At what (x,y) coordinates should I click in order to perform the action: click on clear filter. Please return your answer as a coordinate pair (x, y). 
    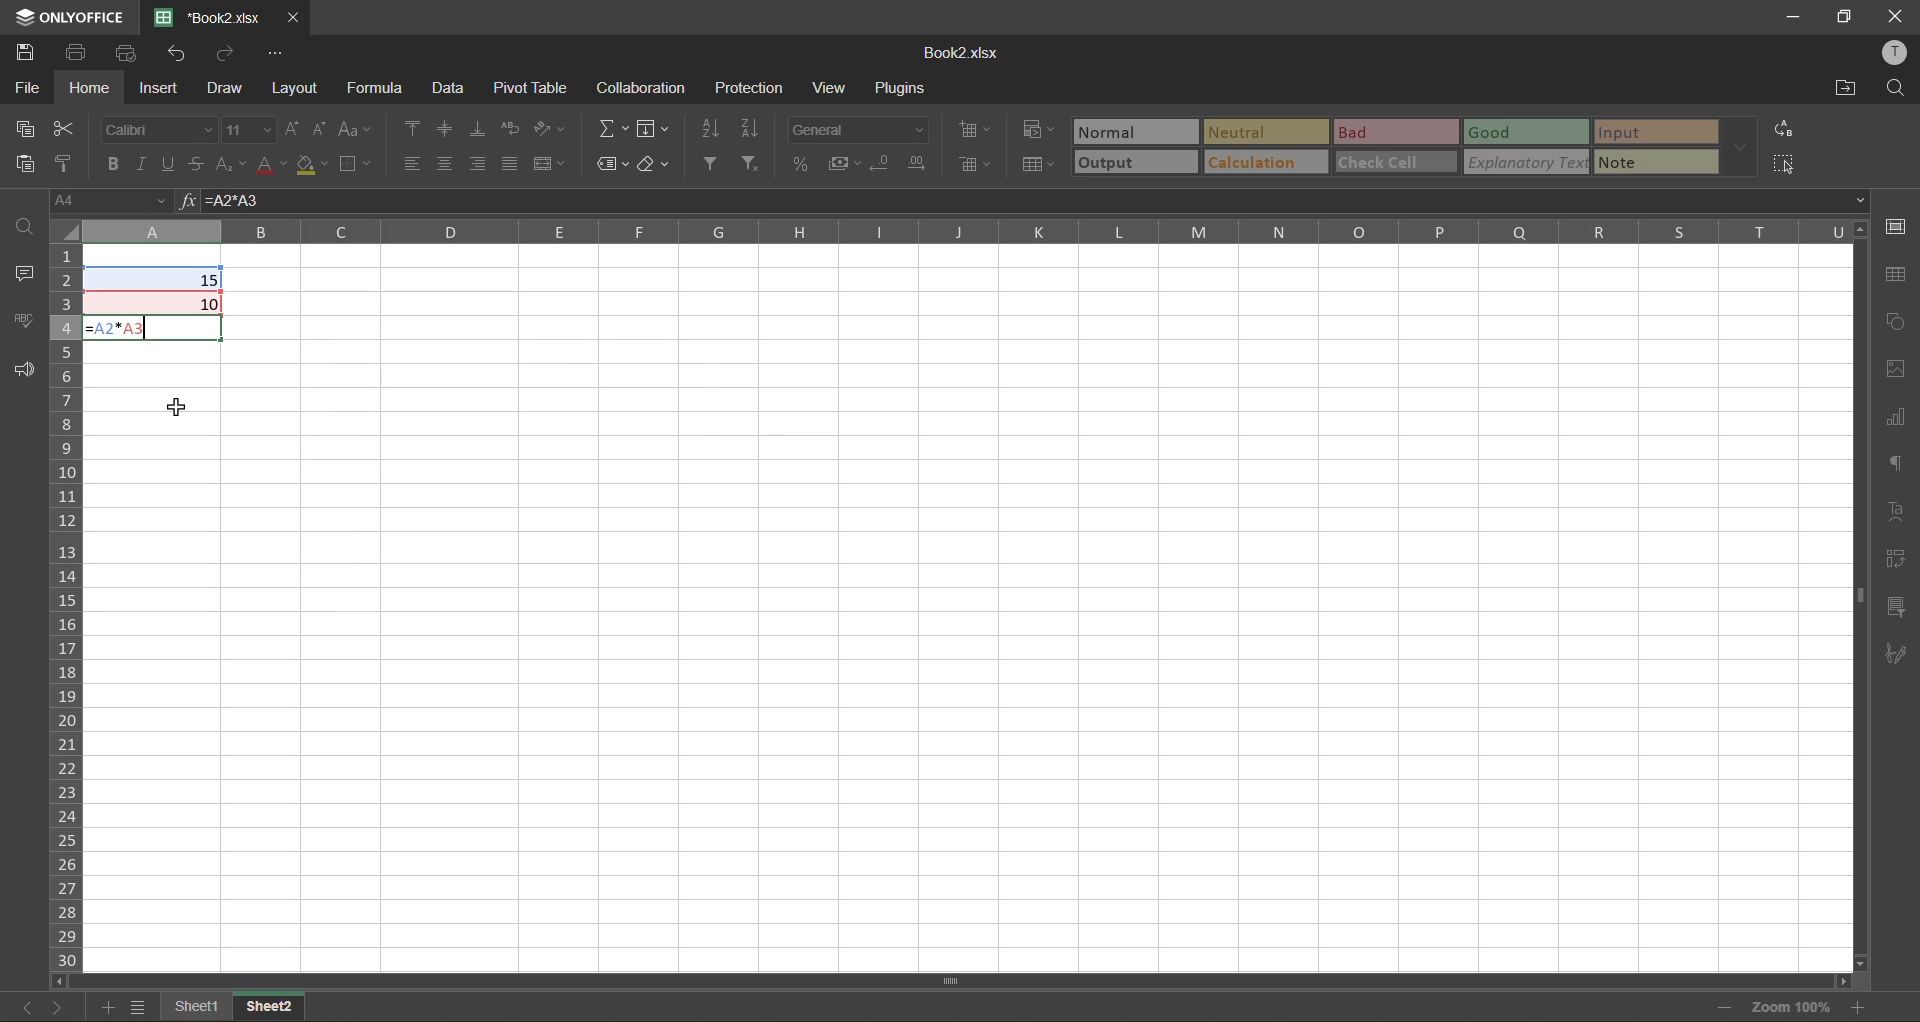
    Looking at the image, I should click on (752, 166).